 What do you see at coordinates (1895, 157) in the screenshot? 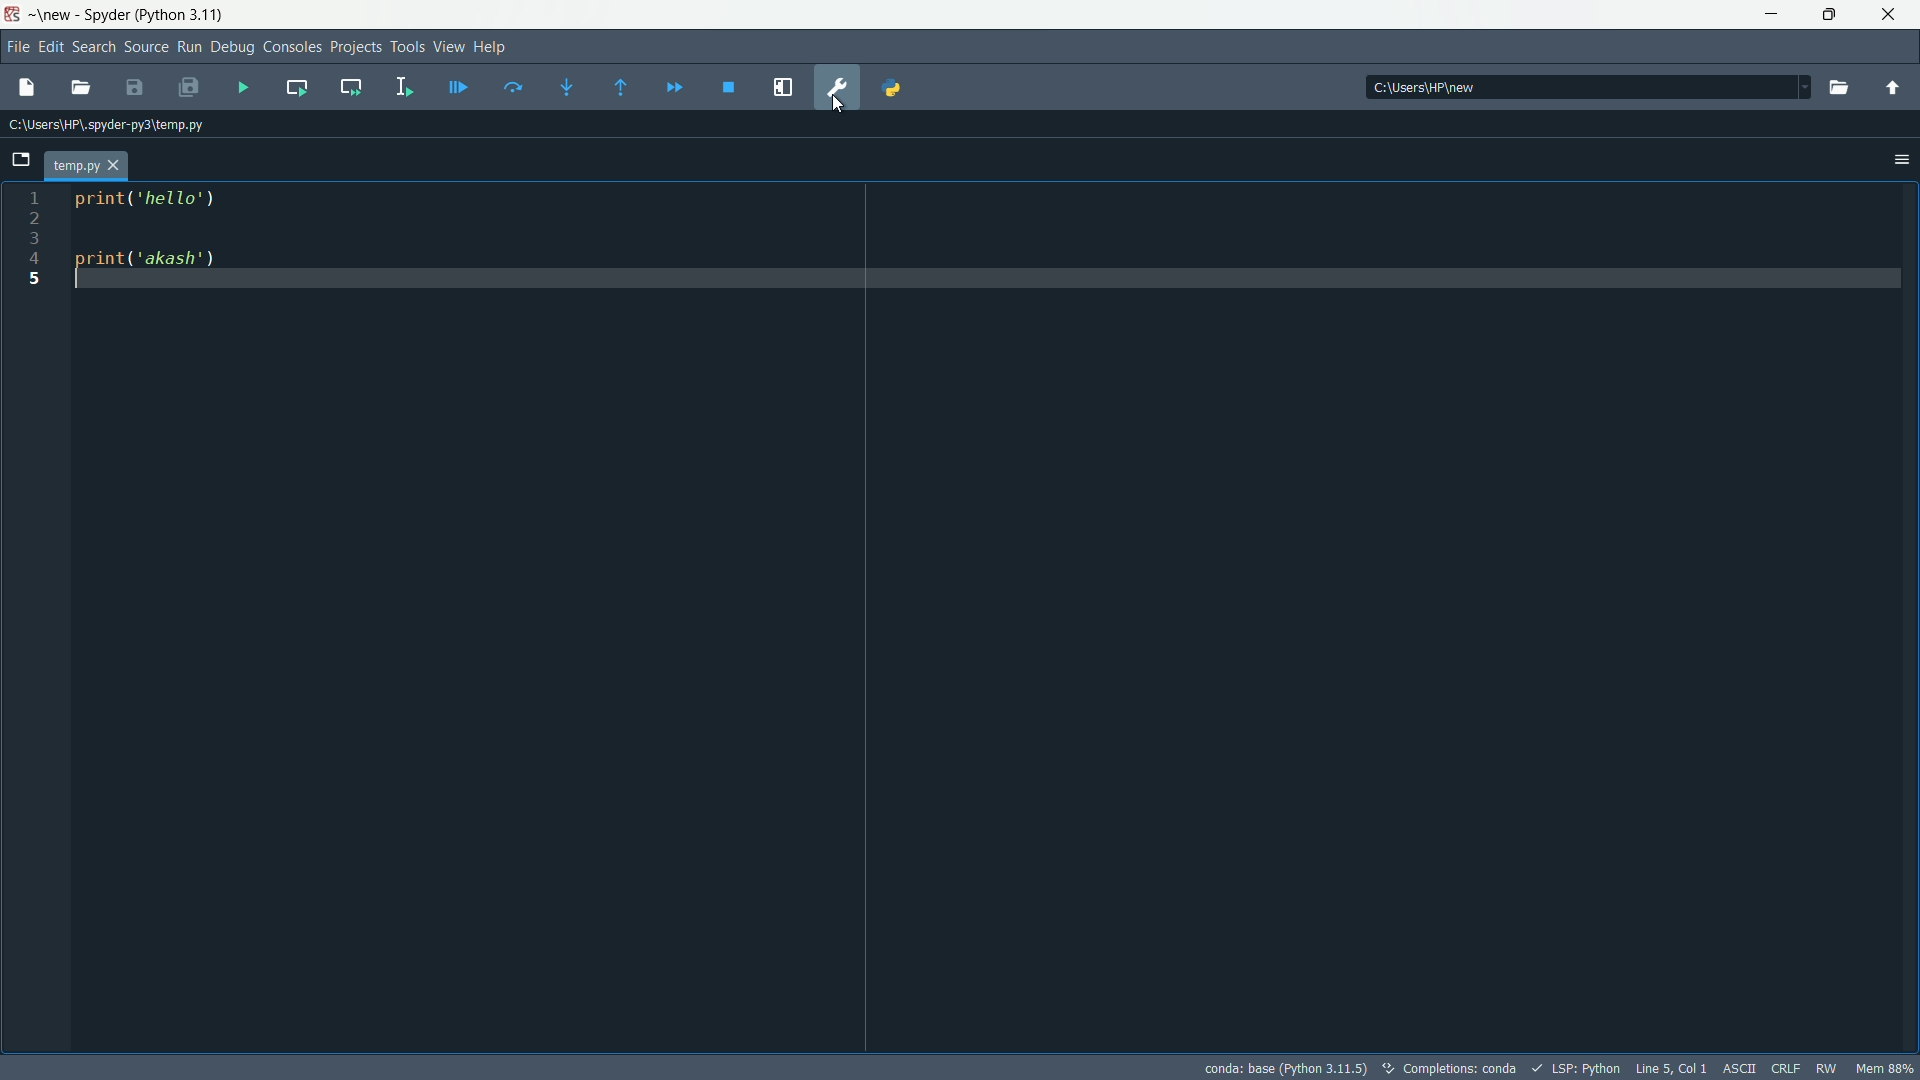
I see `options` at bounding box center [1895, 157].